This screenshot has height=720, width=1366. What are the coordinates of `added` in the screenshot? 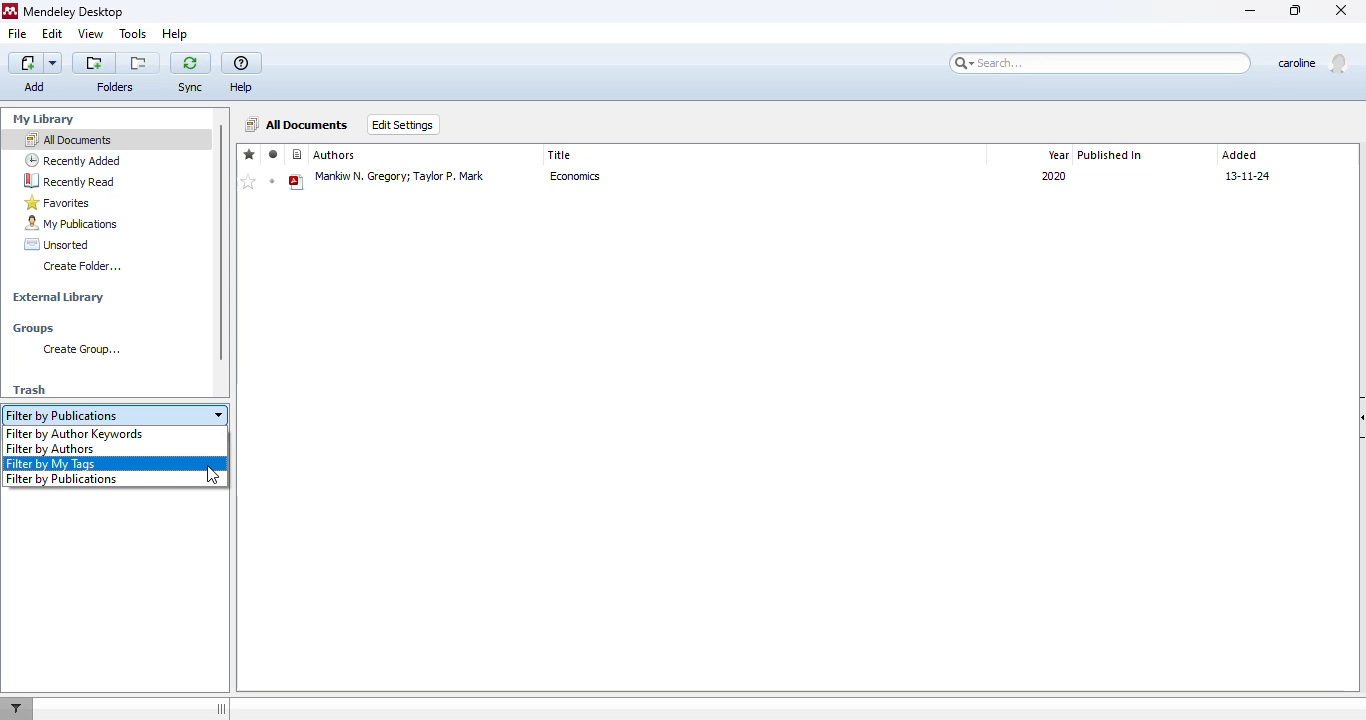 It's located at (1240, 155).